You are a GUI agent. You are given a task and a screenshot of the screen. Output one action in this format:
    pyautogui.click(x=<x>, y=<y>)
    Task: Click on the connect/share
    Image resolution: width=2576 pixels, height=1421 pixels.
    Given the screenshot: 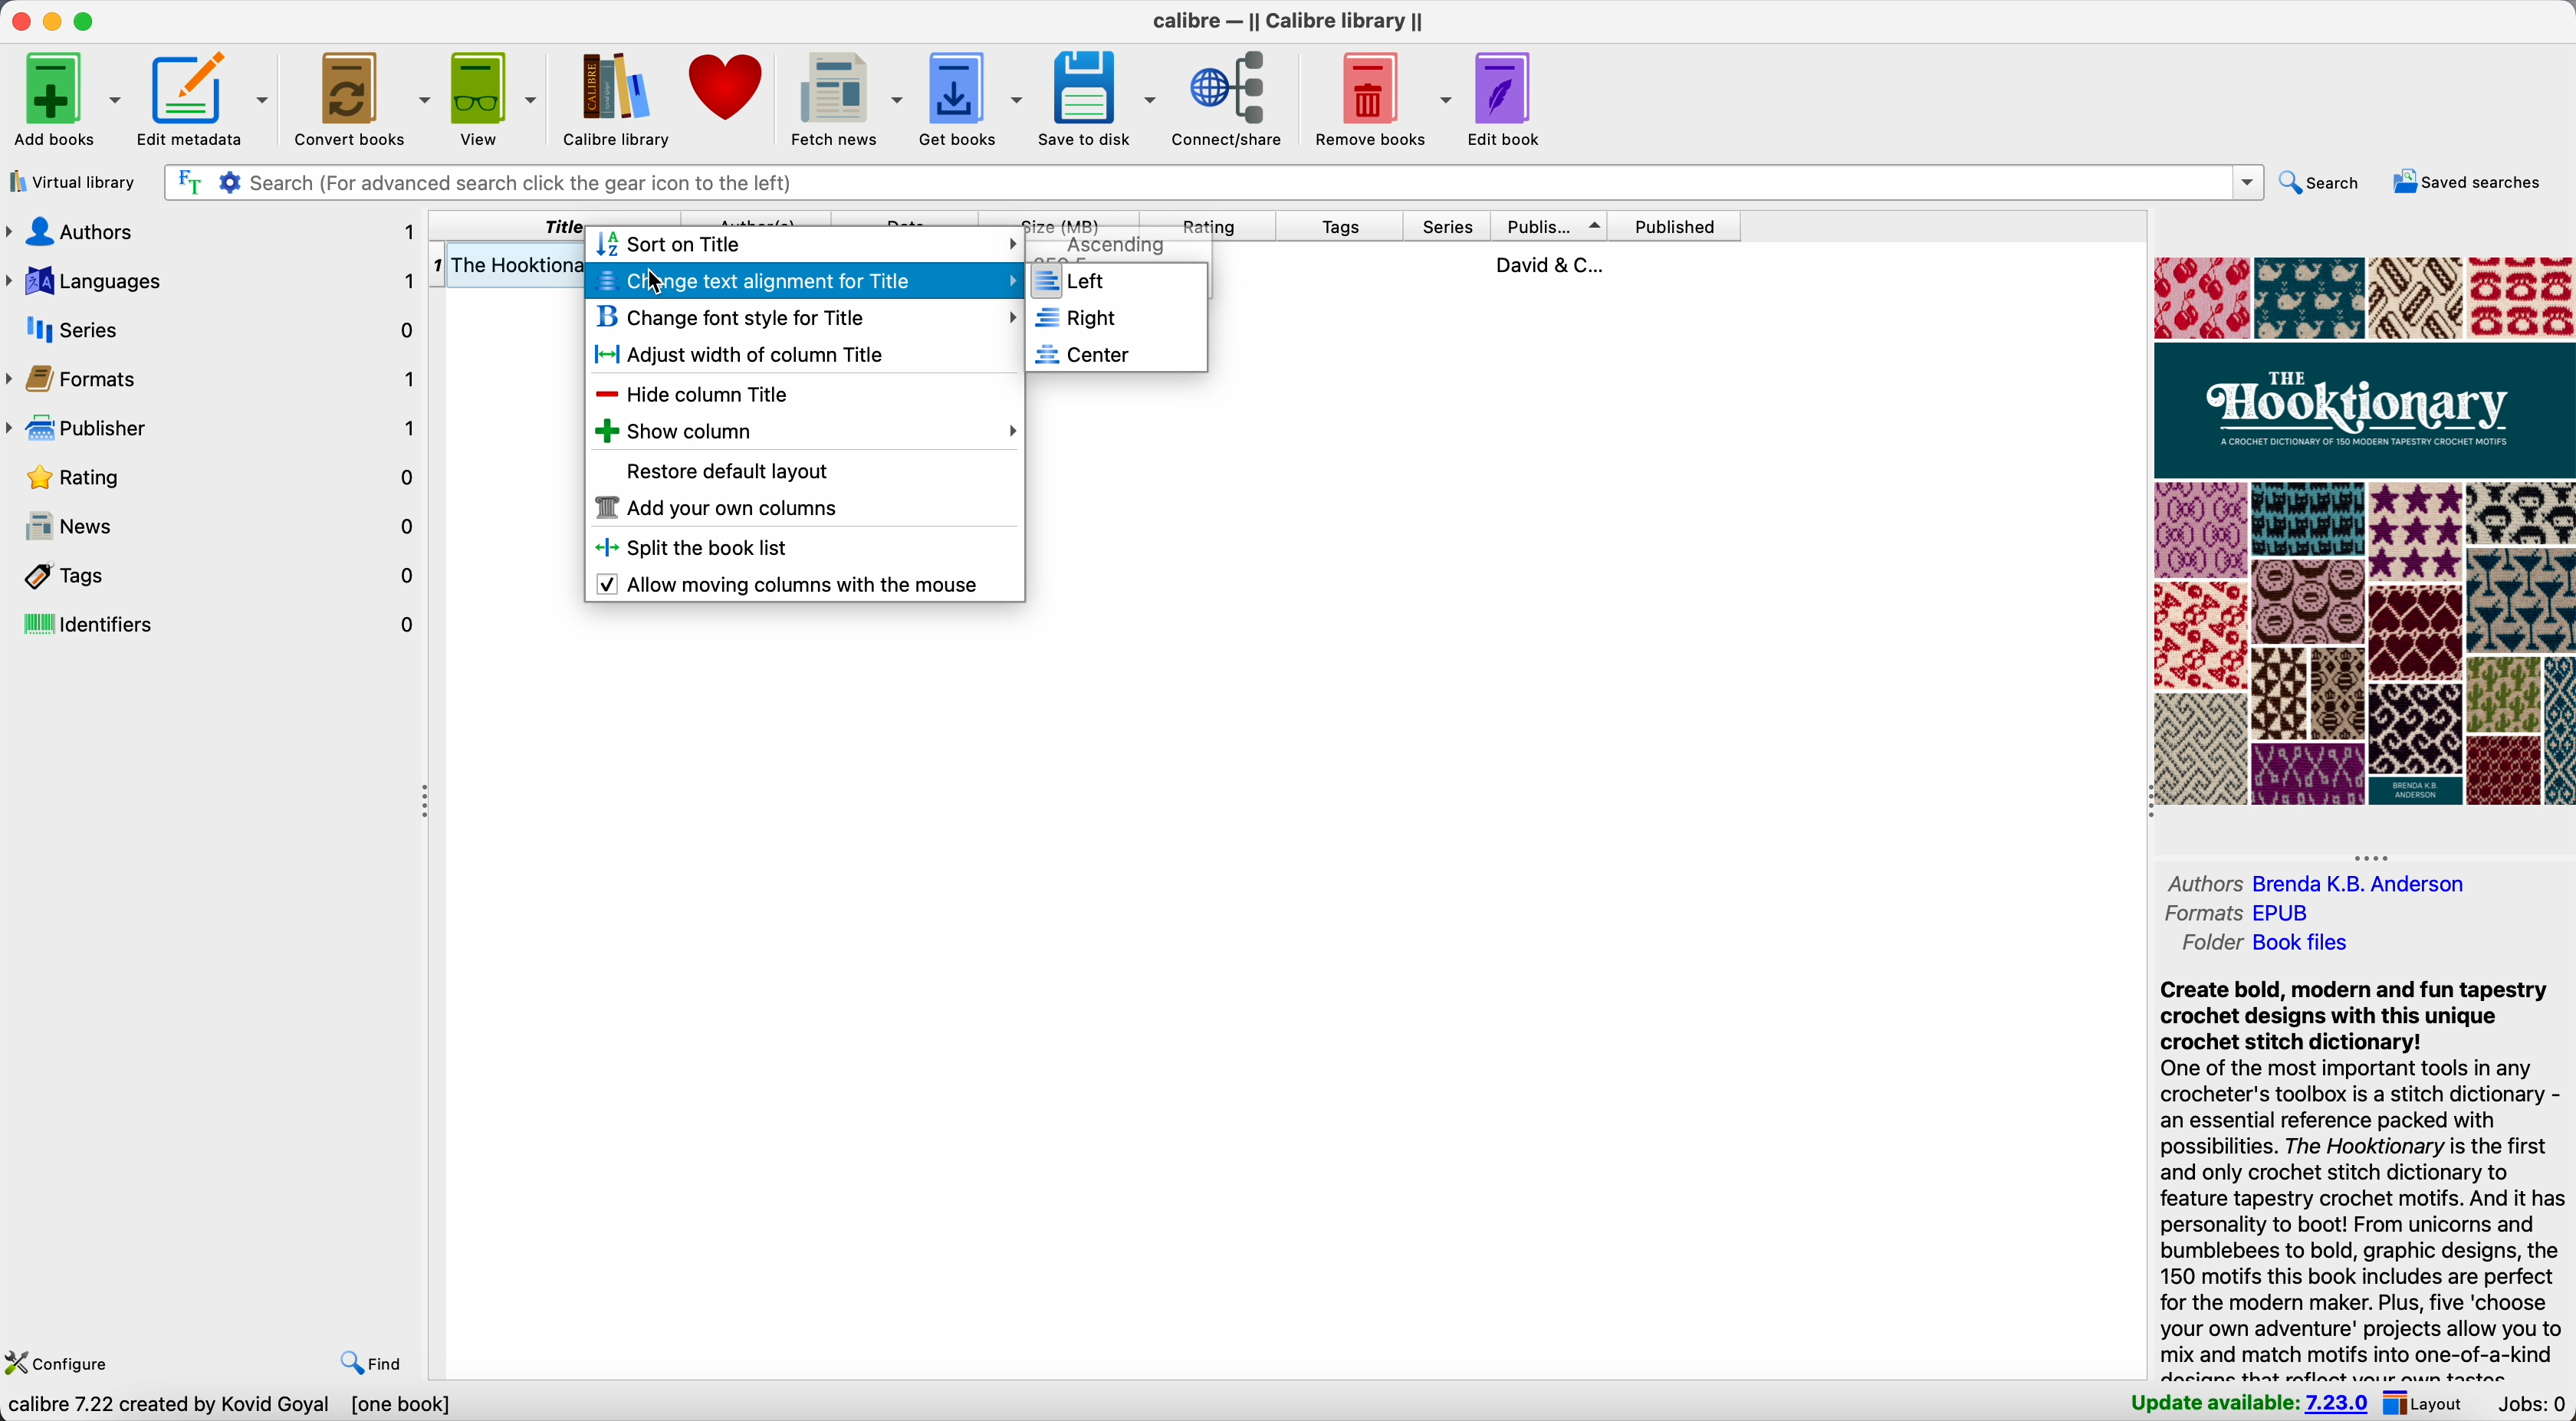 What is the action you would take?
    pyautogui.click(x=1232, y=101)
    